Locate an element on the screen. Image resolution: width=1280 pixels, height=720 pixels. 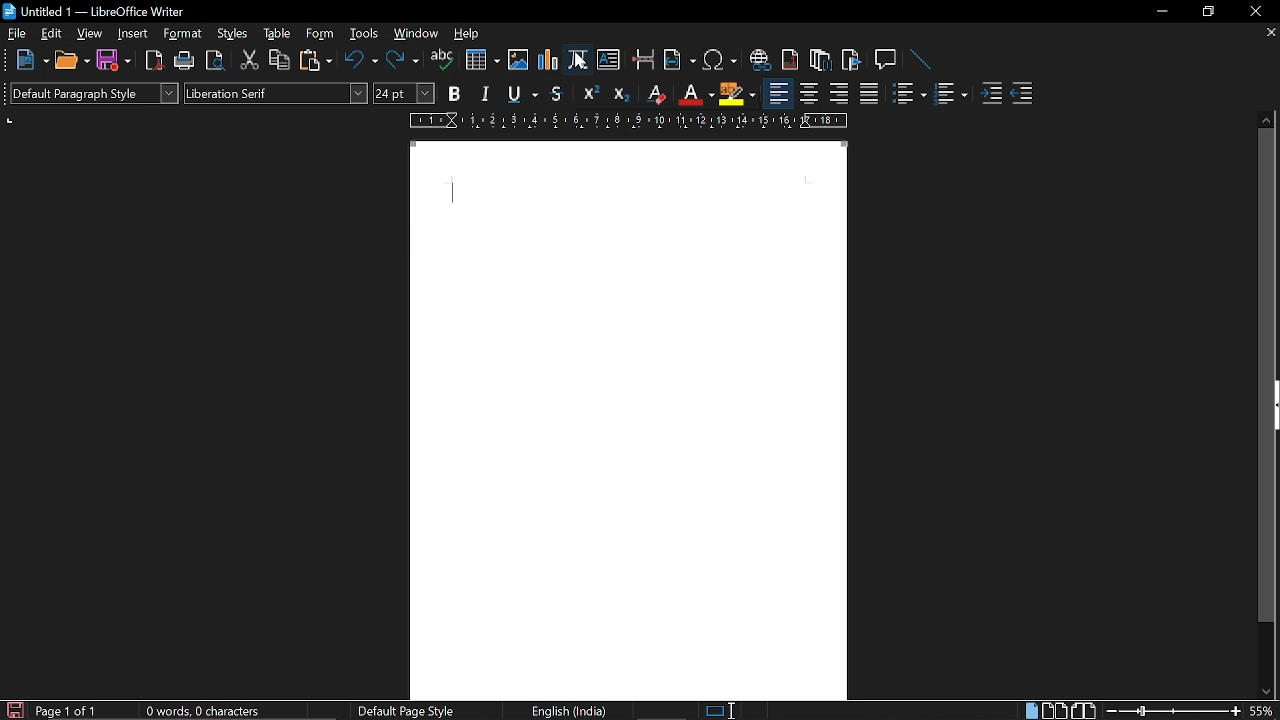
window is located at coordinates (416, 35).